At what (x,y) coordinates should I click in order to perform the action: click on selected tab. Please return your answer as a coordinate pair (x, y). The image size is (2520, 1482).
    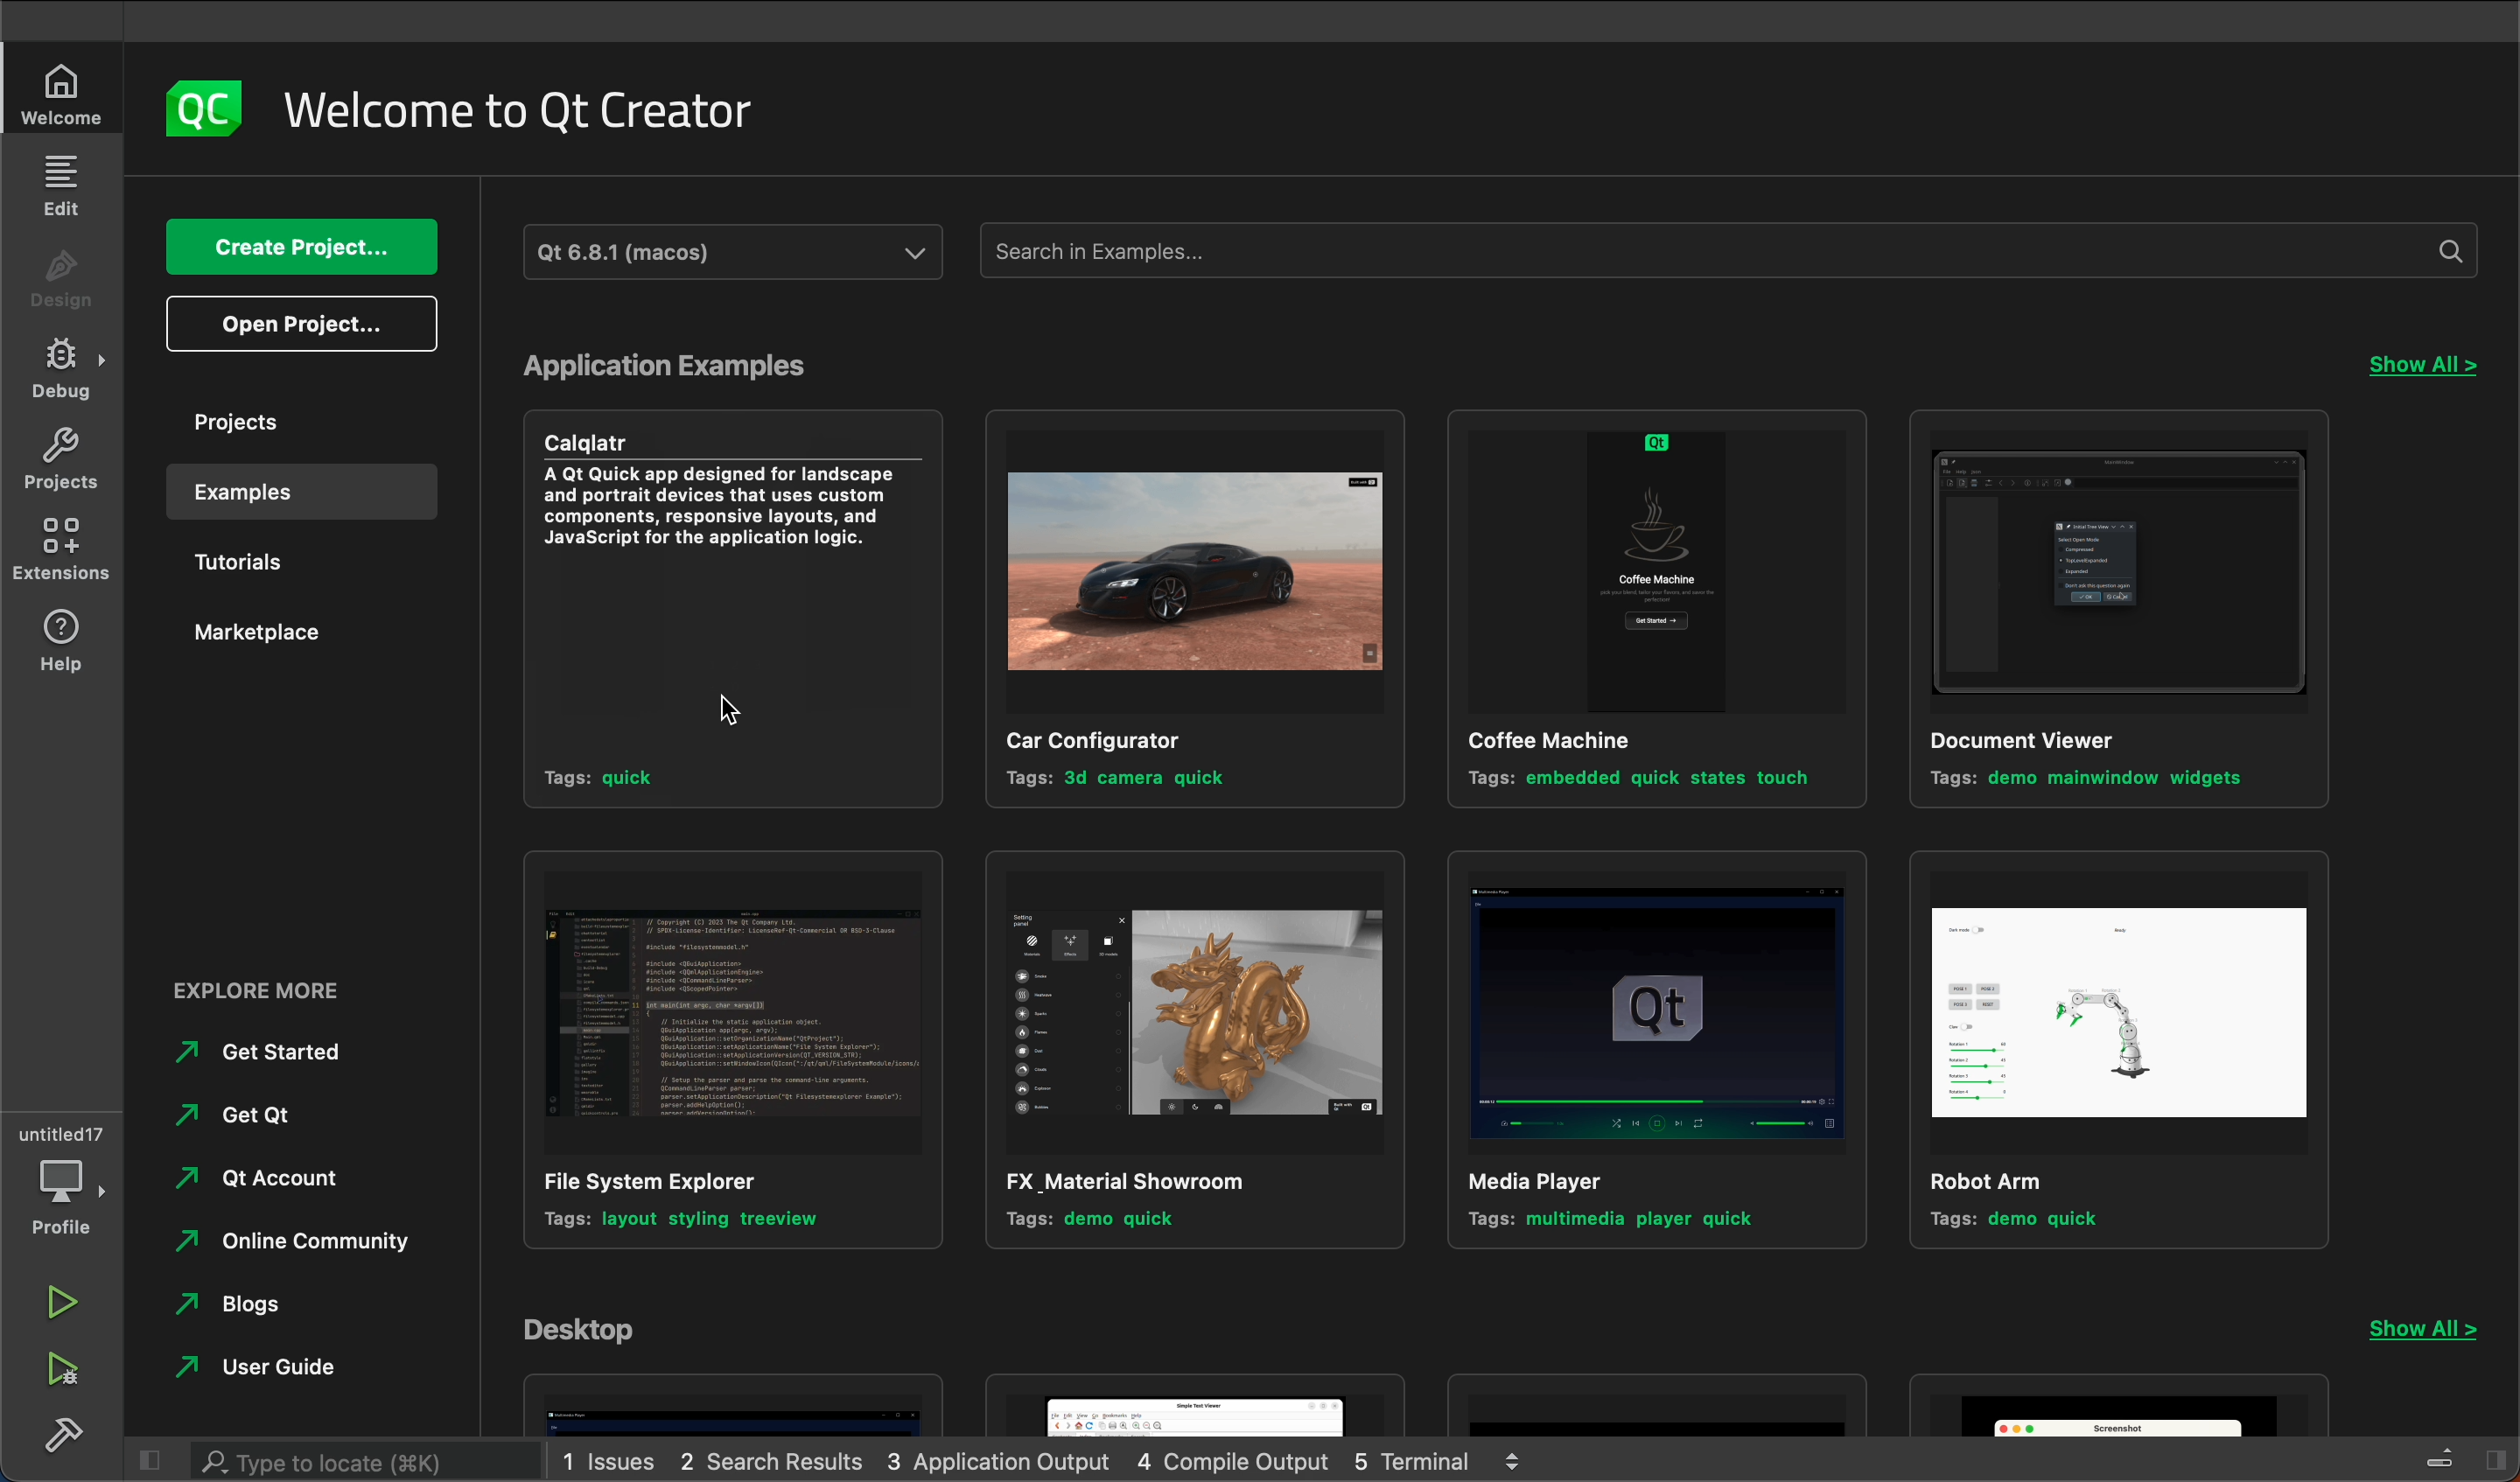
    Looking at the image, I should click on (316, 493).